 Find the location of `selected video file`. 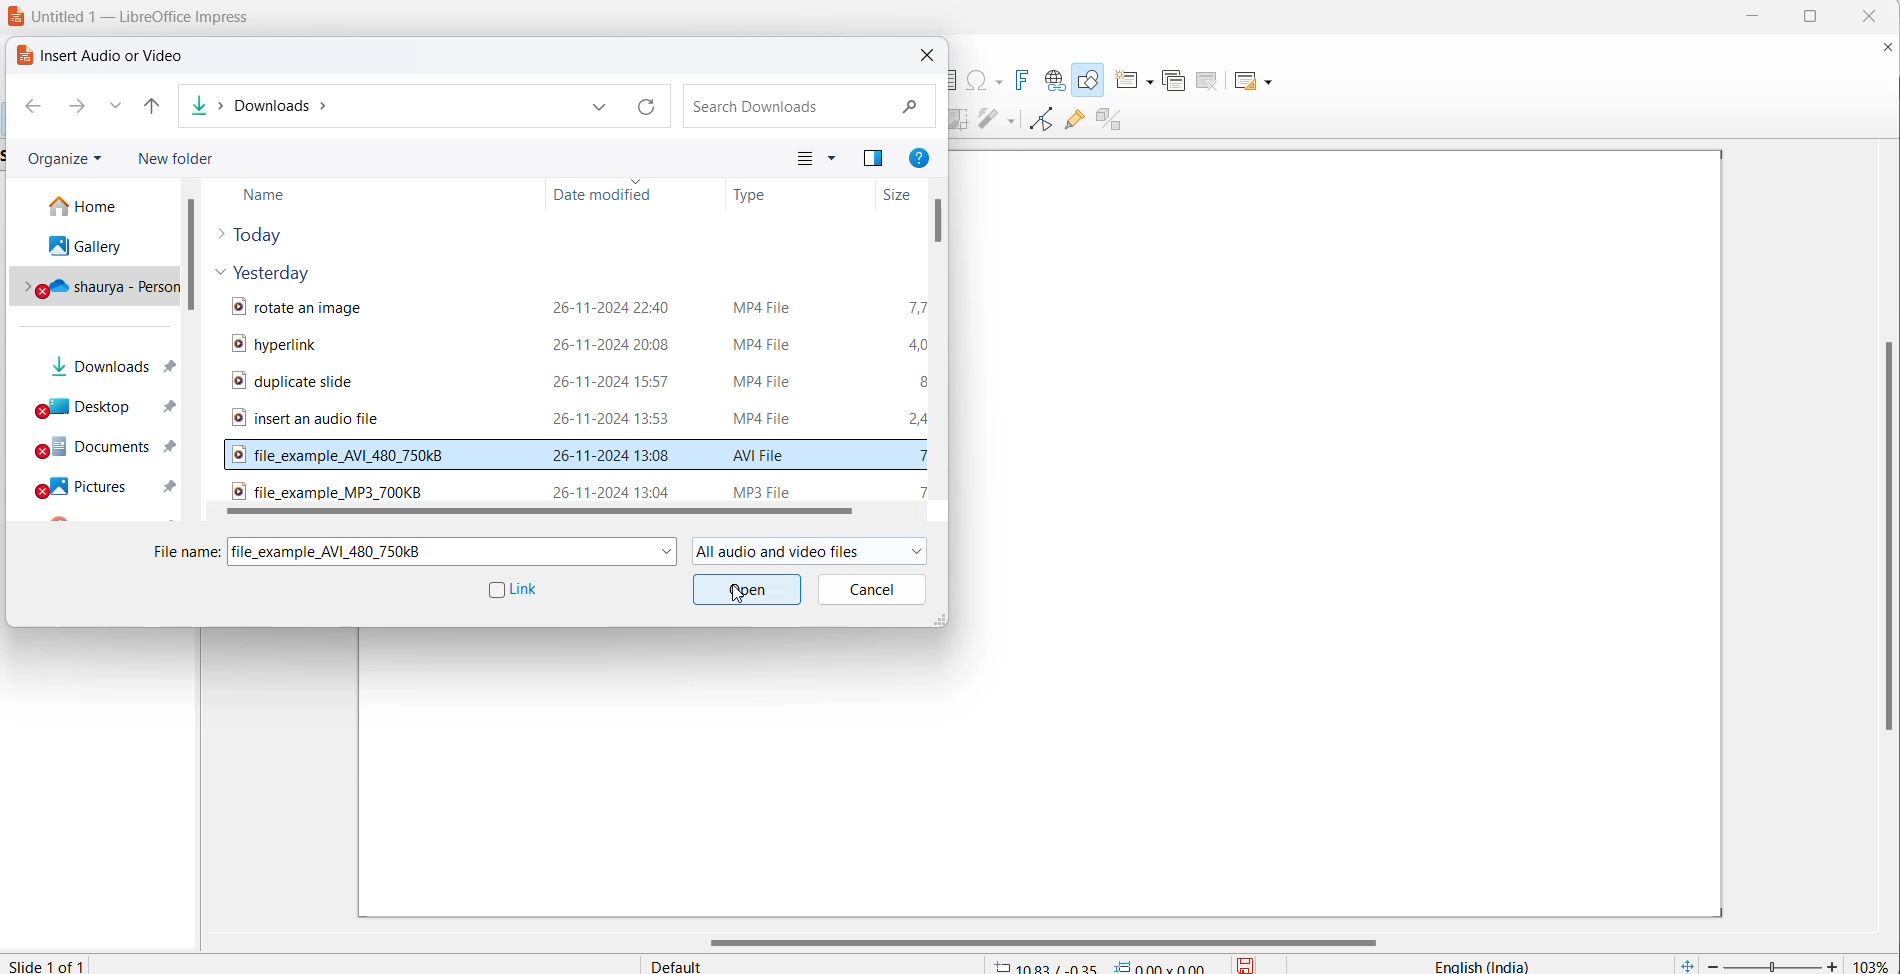

selected video file is located at coordinates (382, 454).